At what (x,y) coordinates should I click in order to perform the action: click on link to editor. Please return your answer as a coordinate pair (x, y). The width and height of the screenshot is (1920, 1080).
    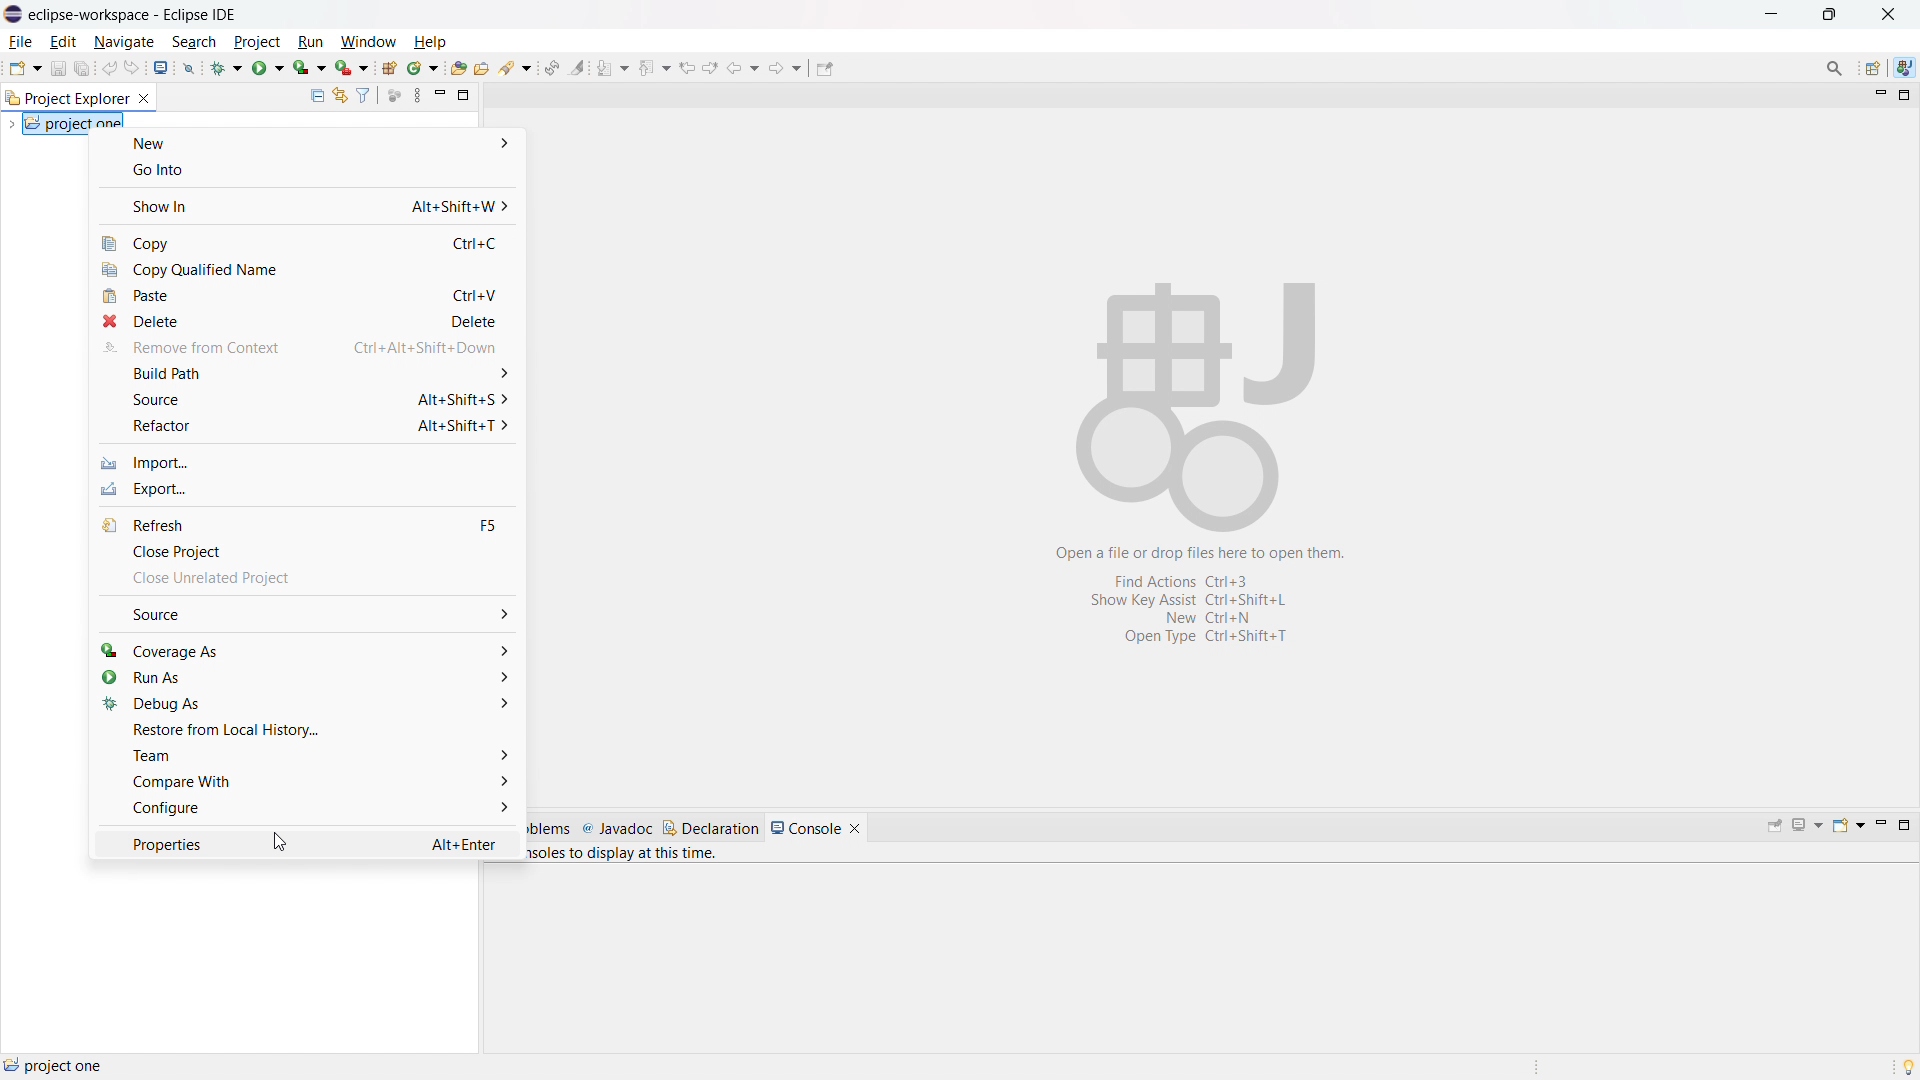
    Looking at the image, I should click on (338, 96).